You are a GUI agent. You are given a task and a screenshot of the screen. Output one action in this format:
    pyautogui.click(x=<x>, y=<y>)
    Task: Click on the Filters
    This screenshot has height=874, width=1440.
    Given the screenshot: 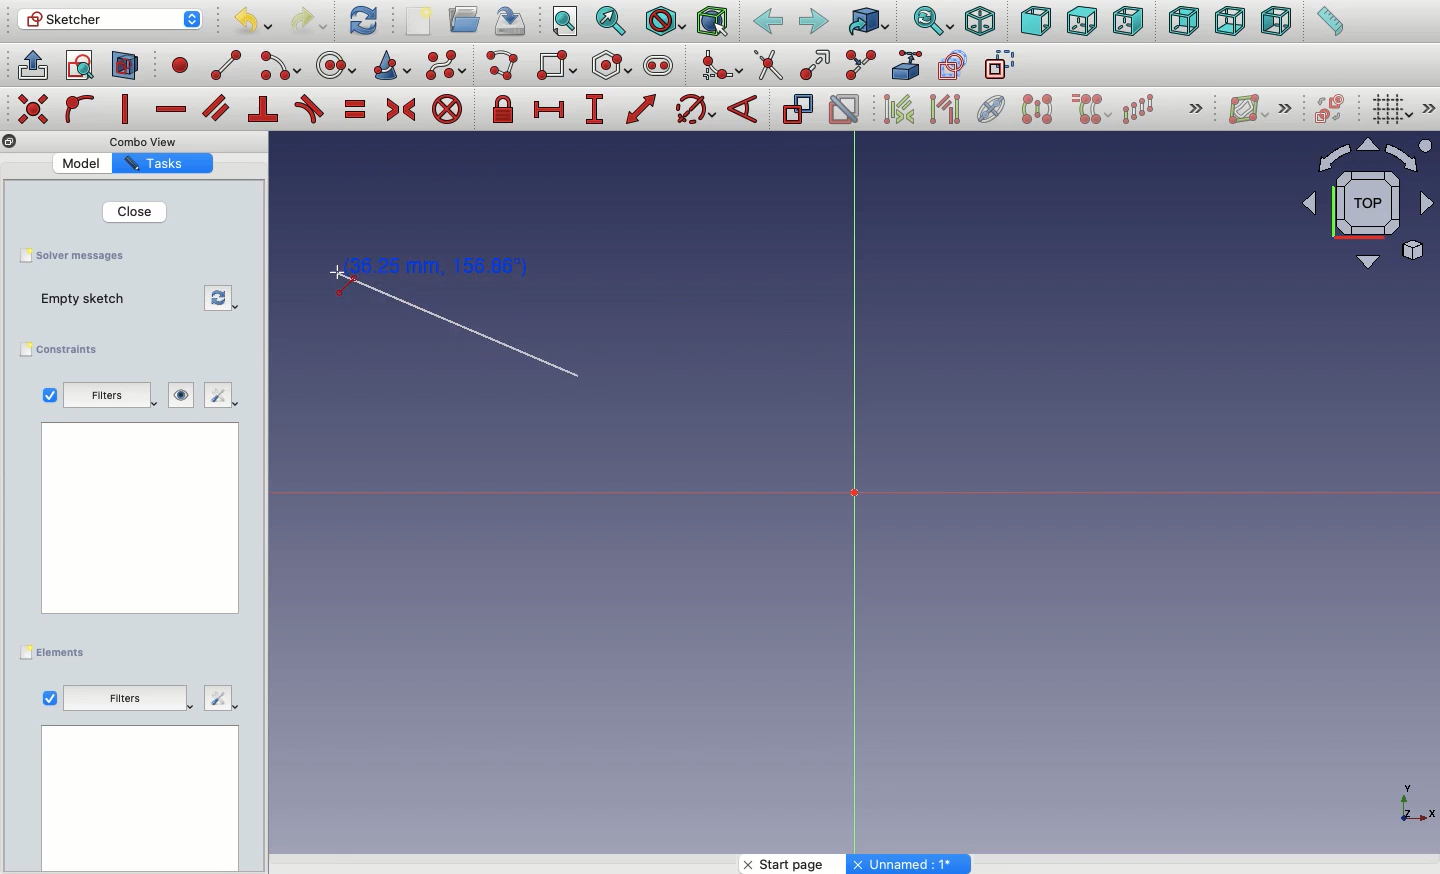 What is the action you would take?
    pyautogui.click(x=112, y=396)
    